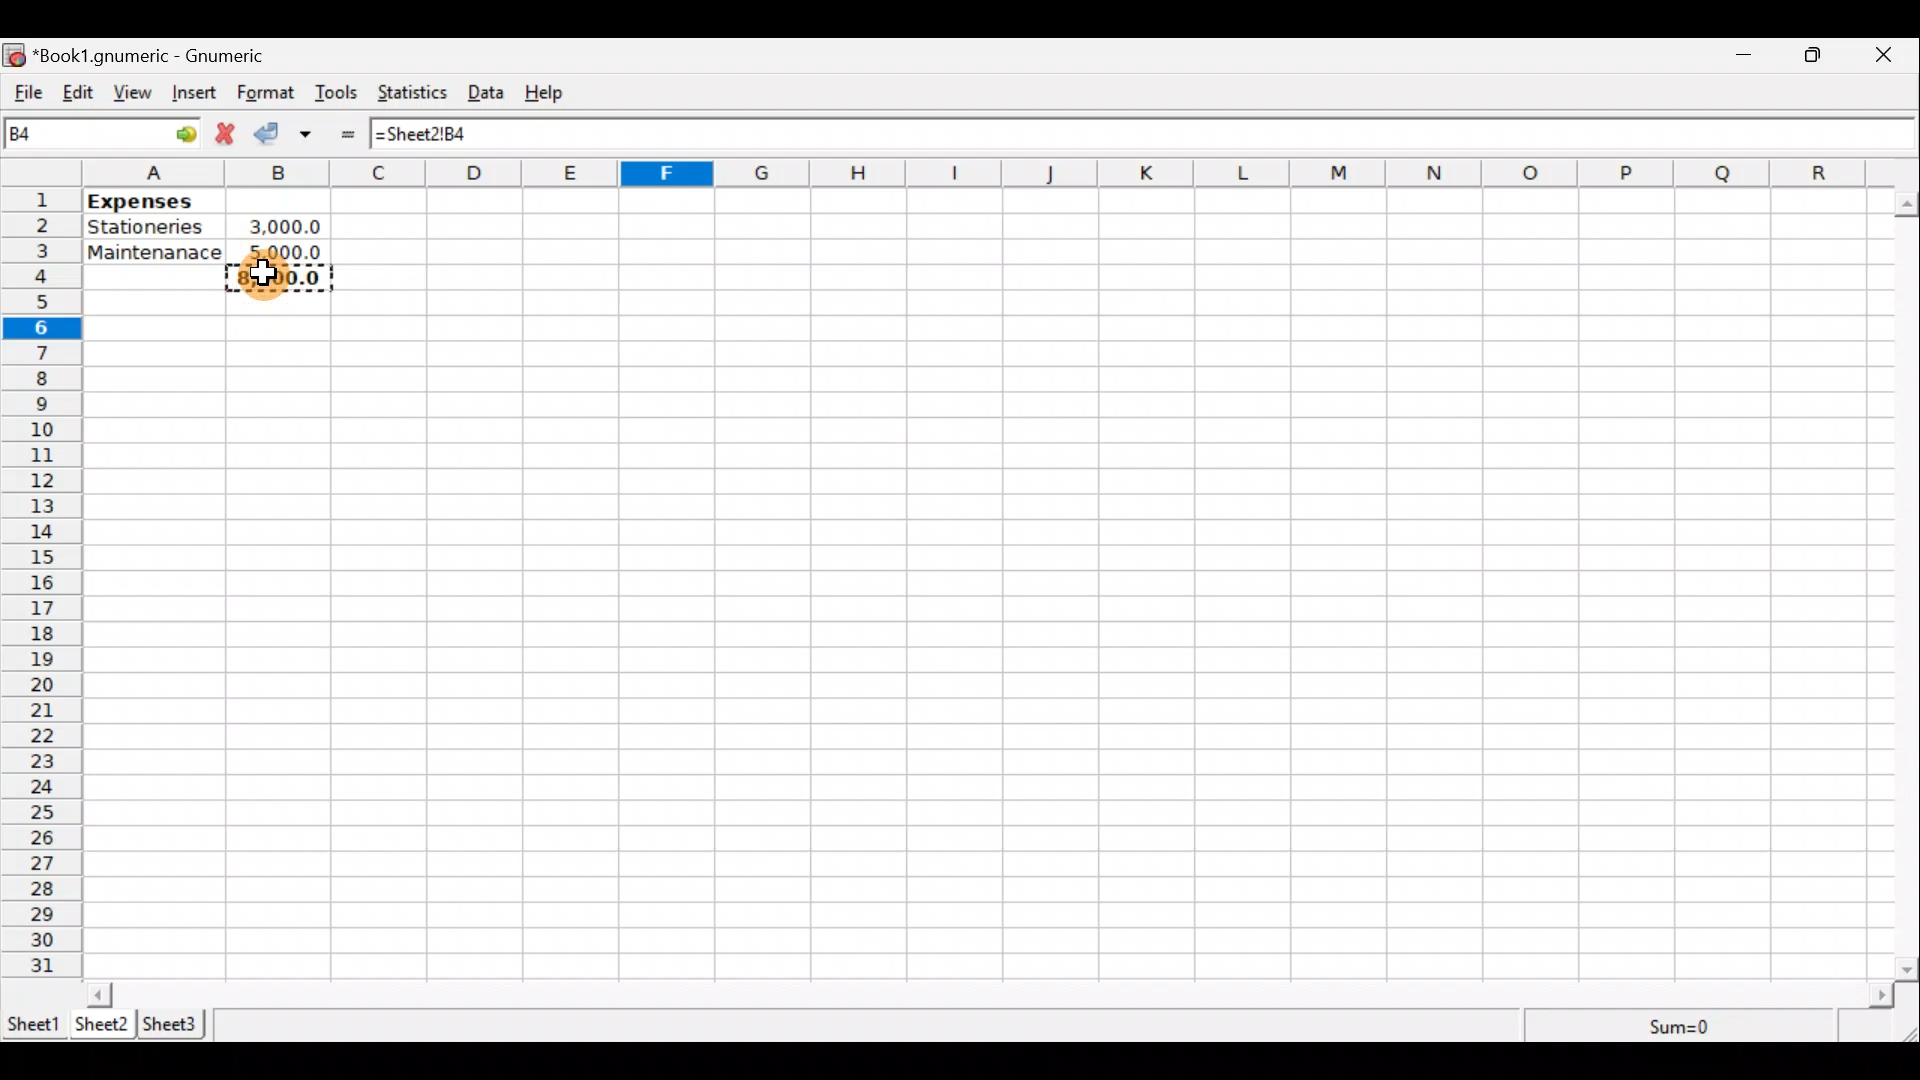  What do you see at coordinates (1908, 969) in the screenshot?
I see `scroll down` at bounding box center [1908, 969].